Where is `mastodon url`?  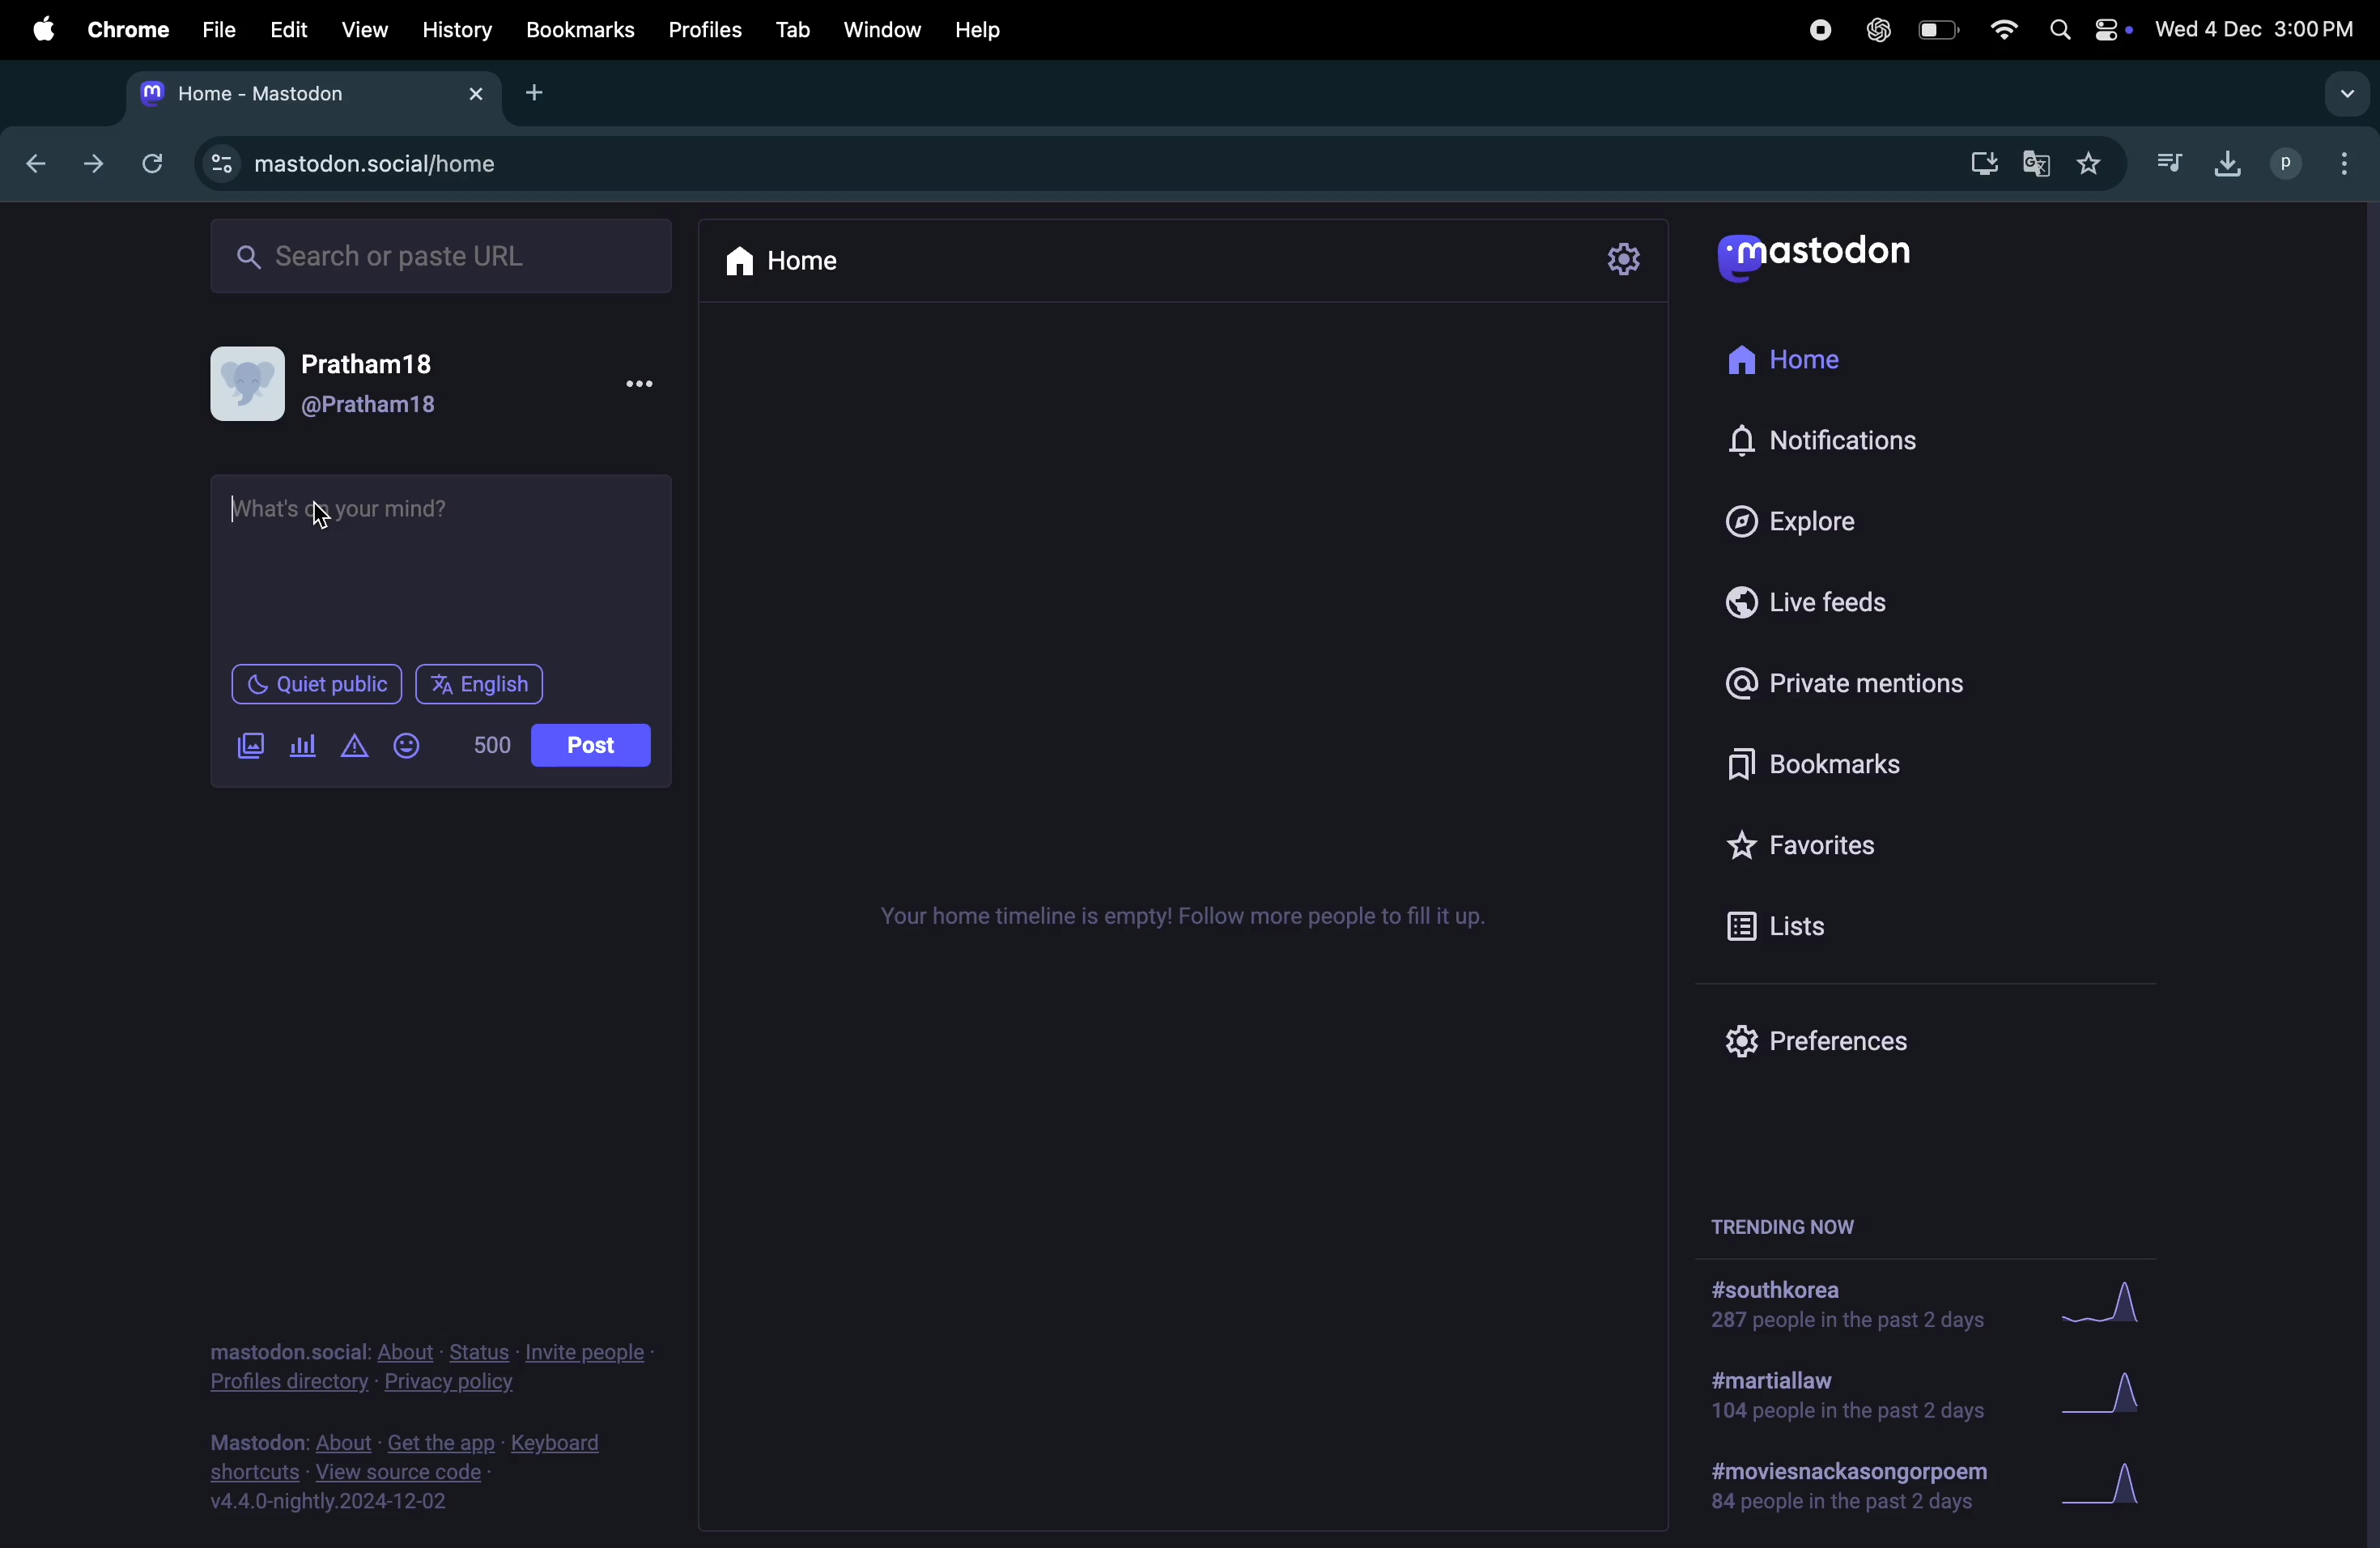 mastodon url is located at coordinates (389, 163).